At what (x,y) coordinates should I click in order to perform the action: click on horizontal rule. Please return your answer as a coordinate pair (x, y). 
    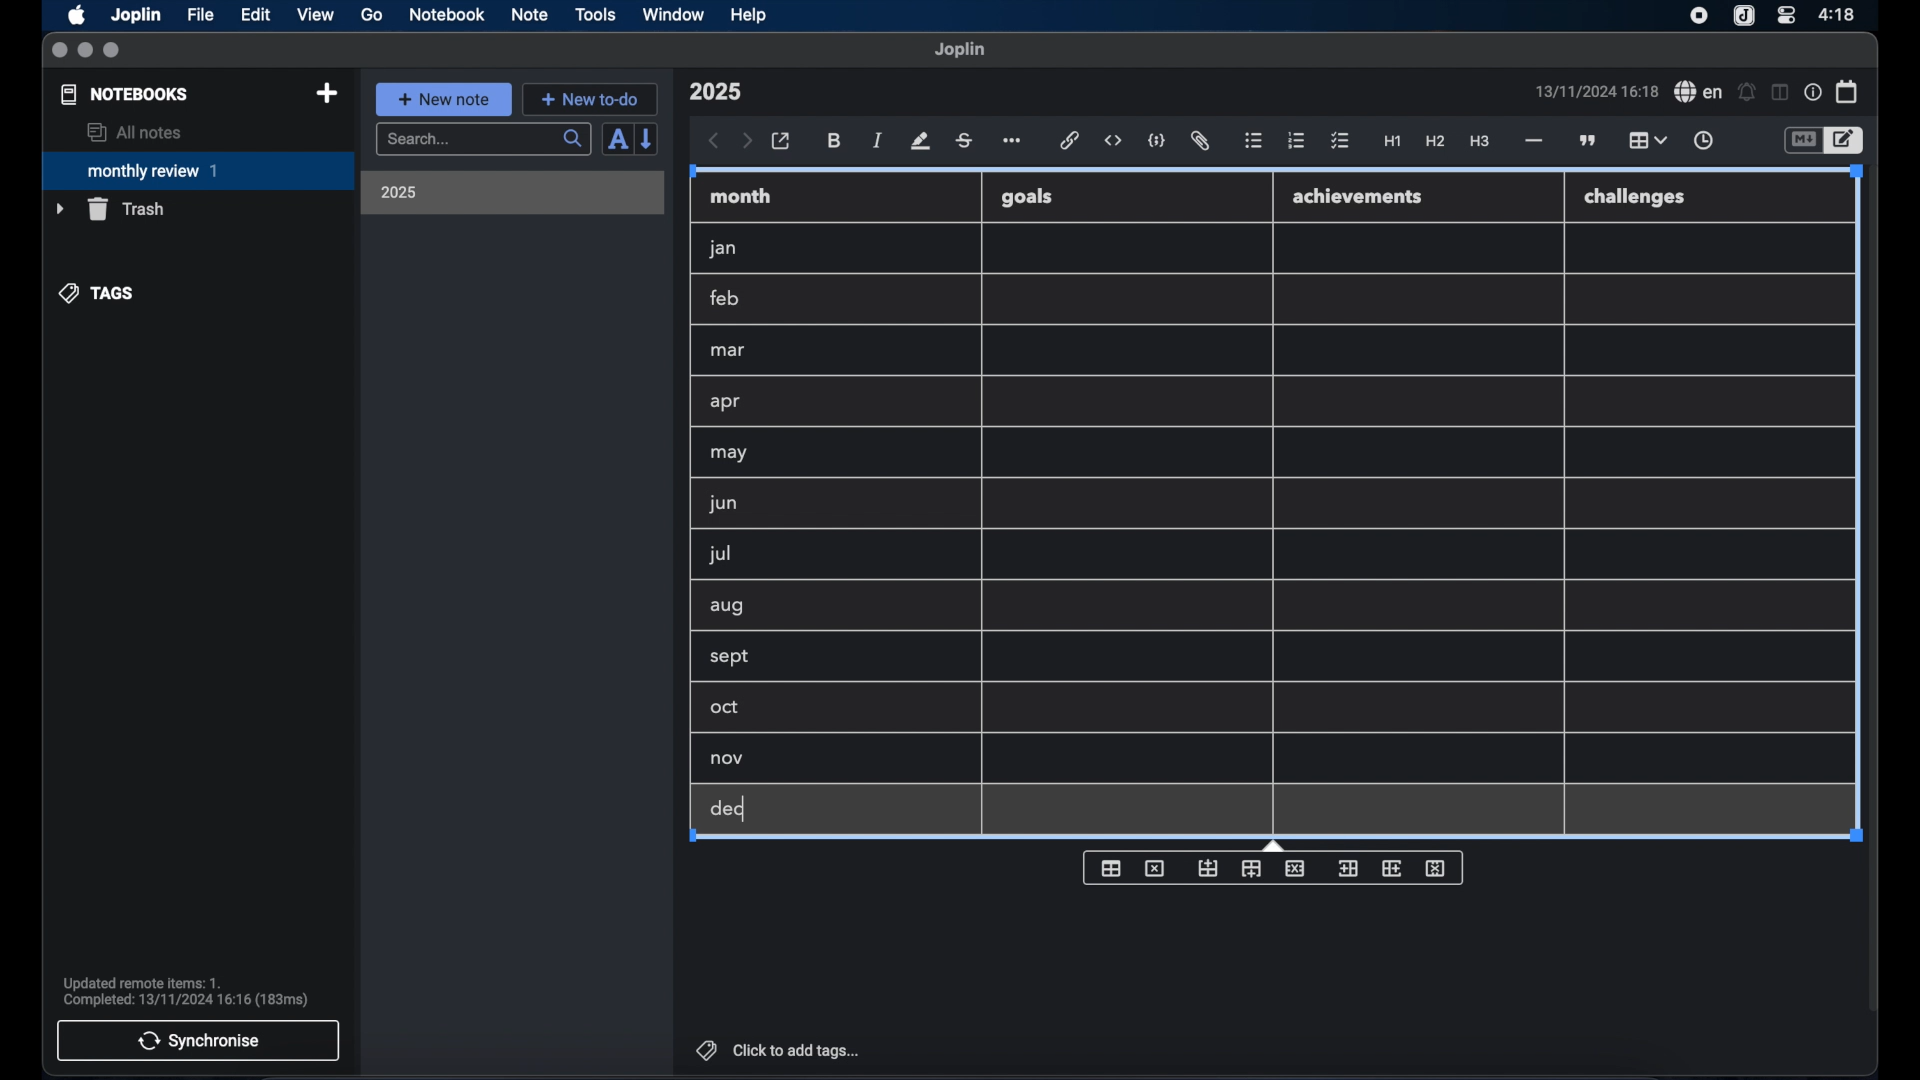
    Looking at the image, I should click on (1532, 141).